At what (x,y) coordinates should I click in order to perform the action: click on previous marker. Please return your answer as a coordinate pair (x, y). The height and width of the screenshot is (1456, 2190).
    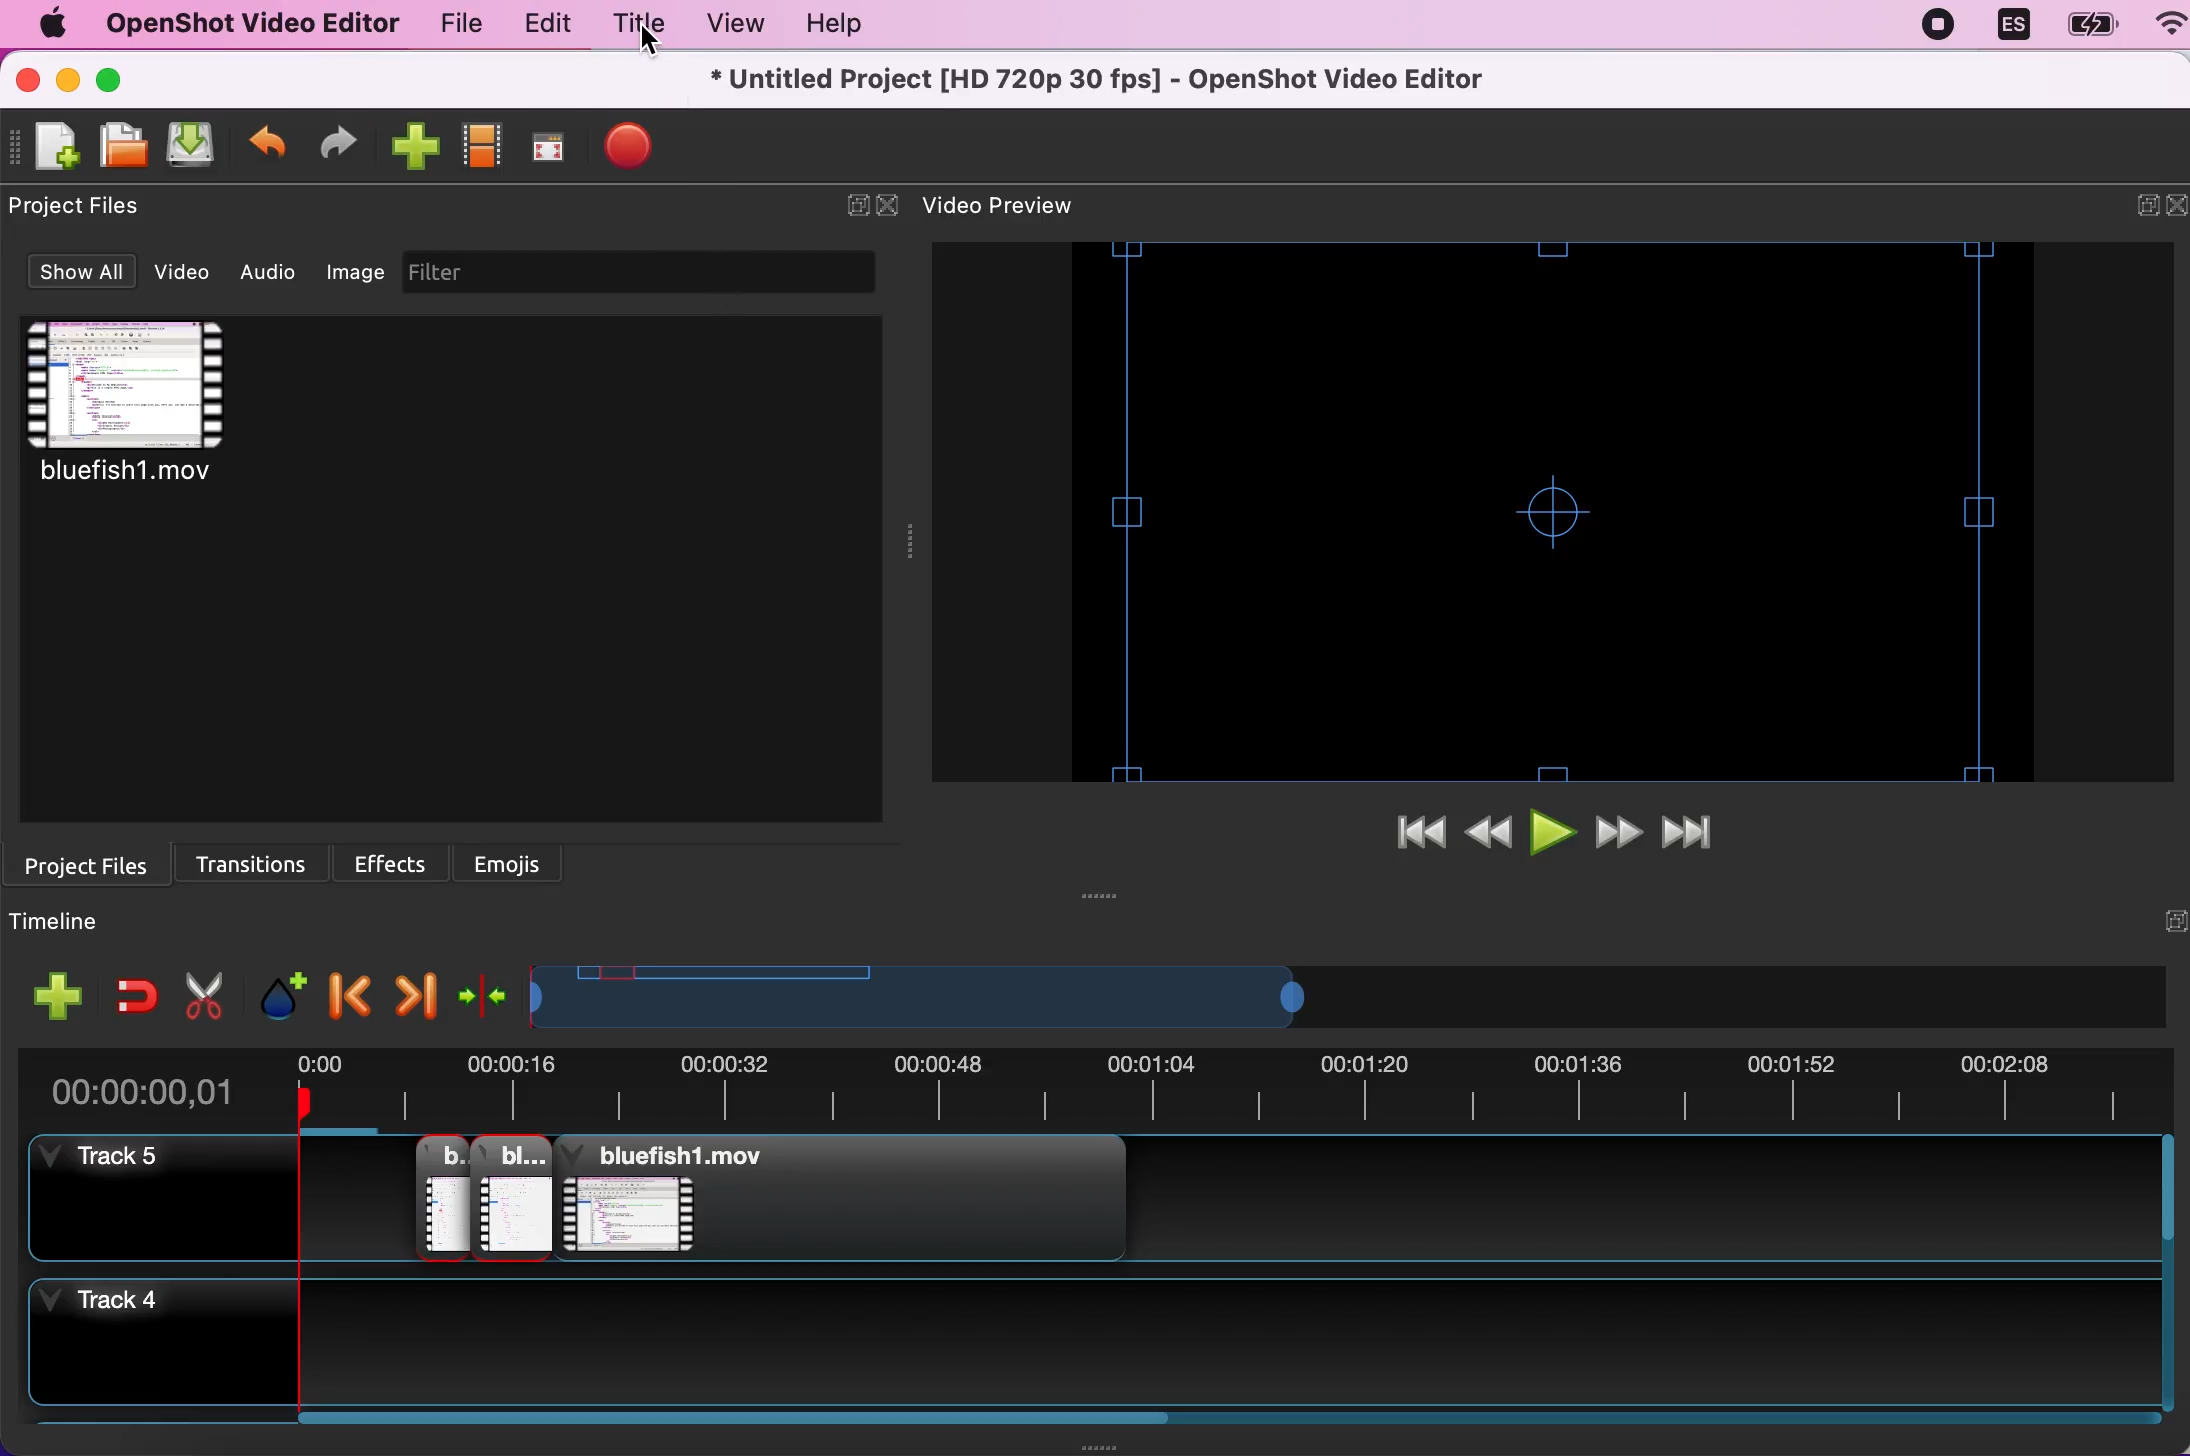
    Looking at the image, I should click on (347, 989).